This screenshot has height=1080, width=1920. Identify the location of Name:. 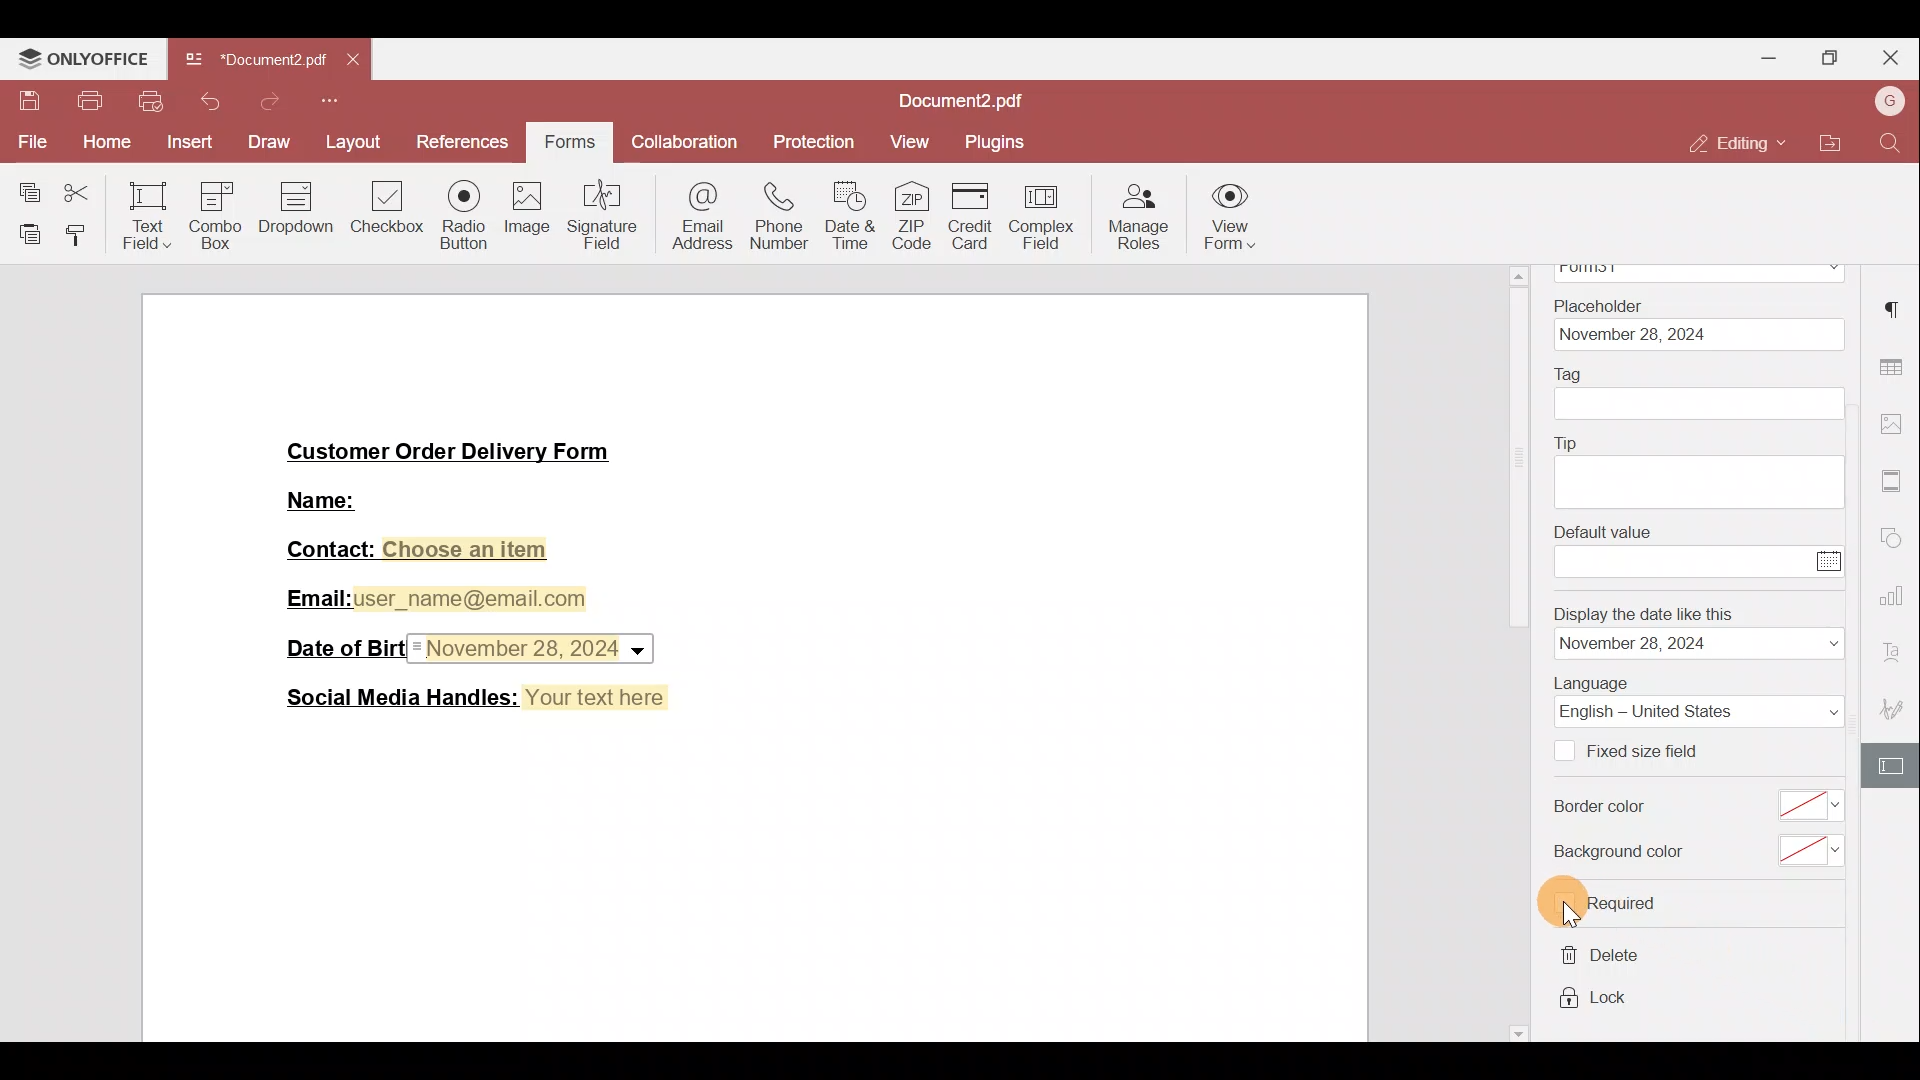
(326, 498).